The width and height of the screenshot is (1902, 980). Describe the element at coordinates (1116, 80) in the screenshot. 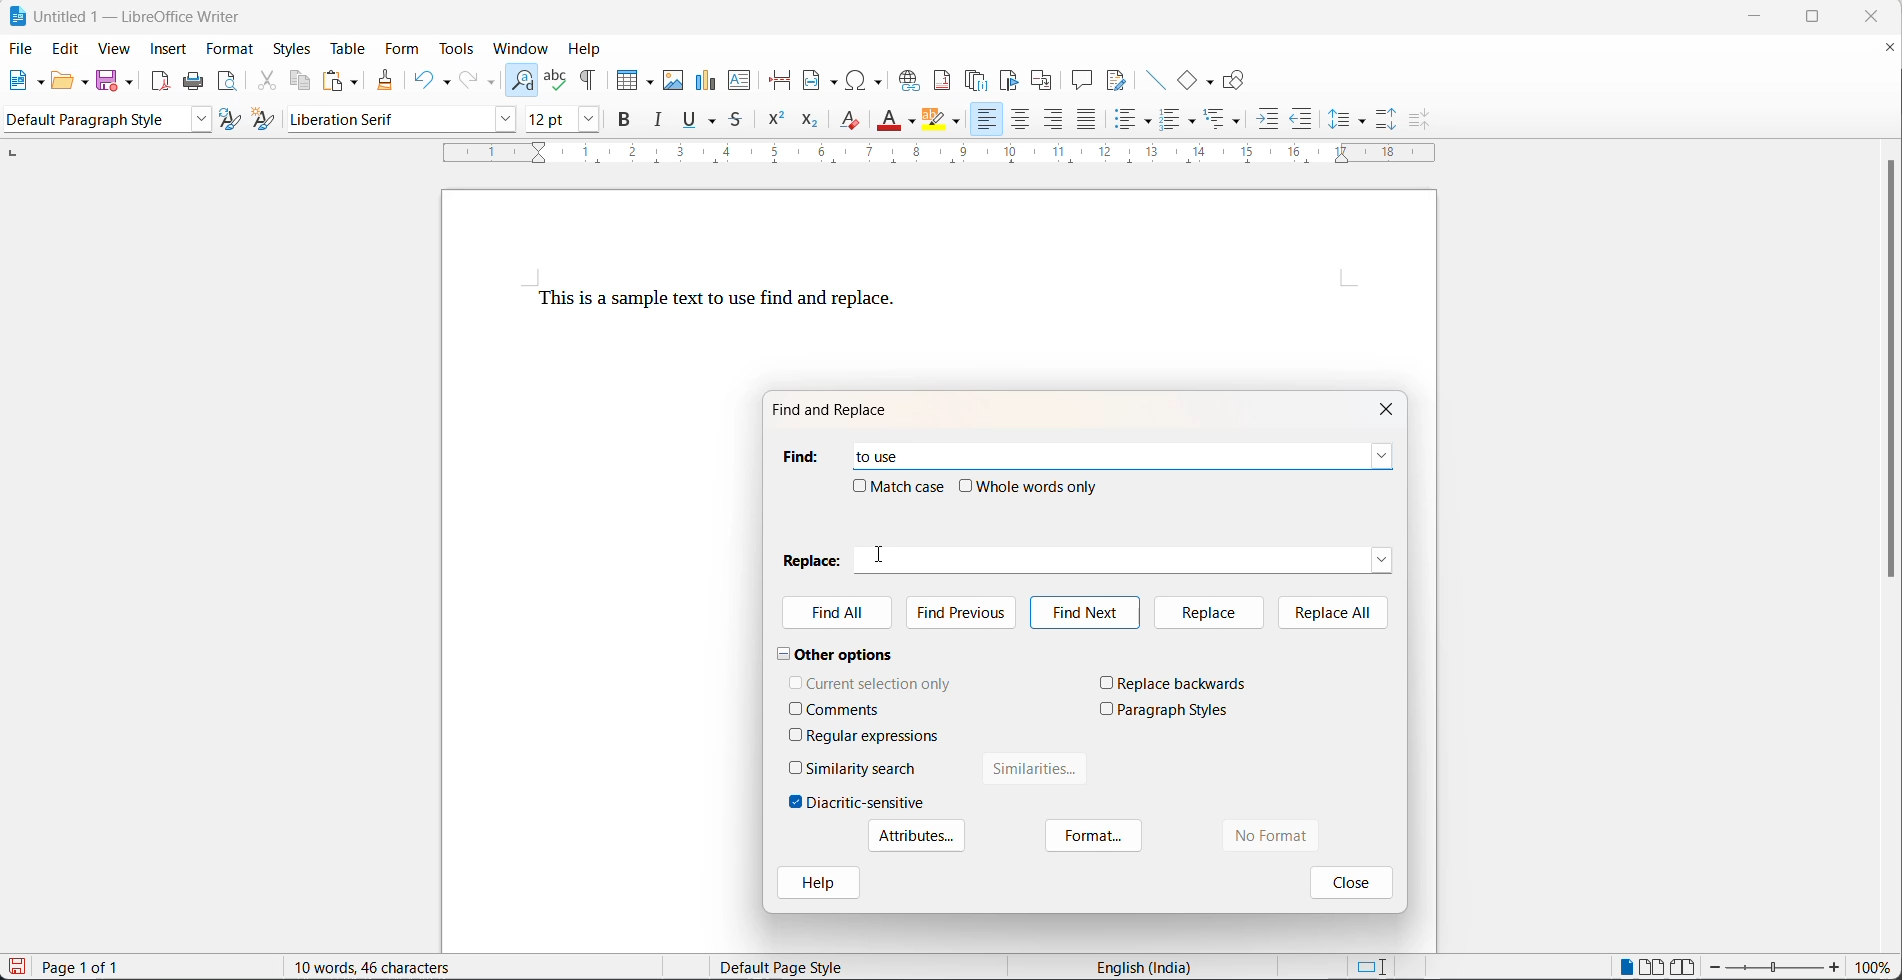

I see `show track changes functions` at that location.